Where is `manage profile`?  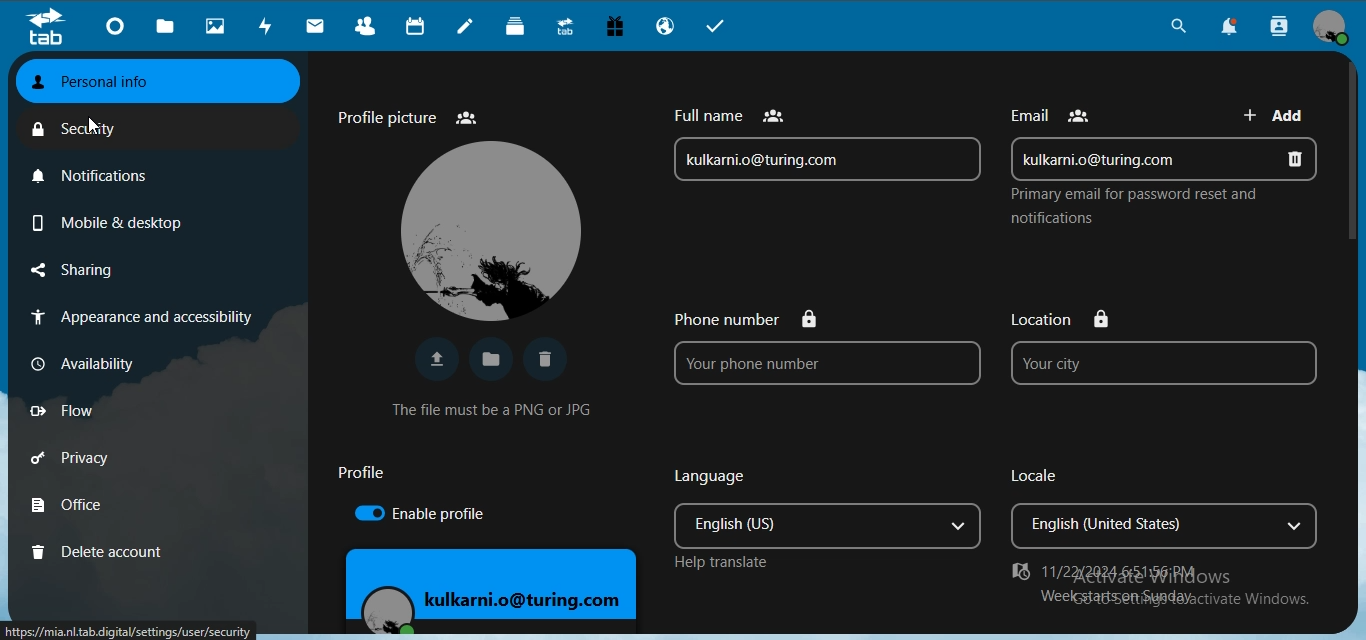 manage profile is located at coordinates (1332, 28).